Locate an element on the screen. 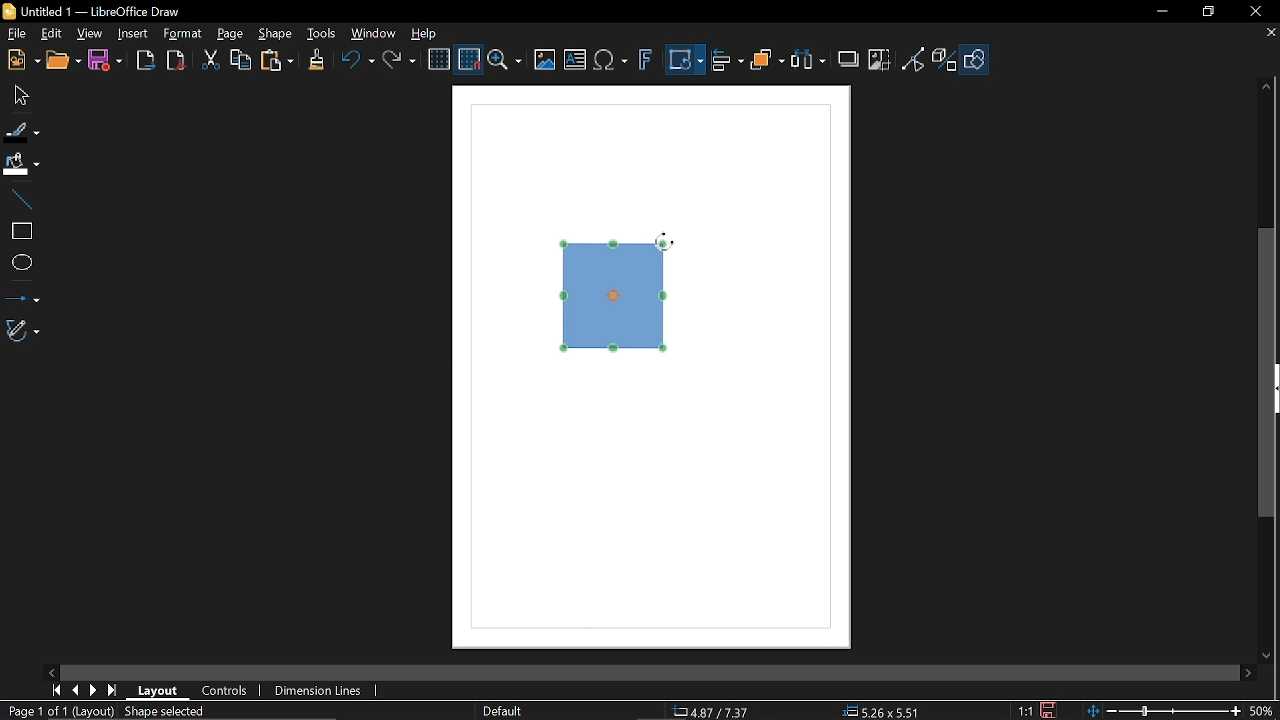  Clone is located at coordinates (314, 61).